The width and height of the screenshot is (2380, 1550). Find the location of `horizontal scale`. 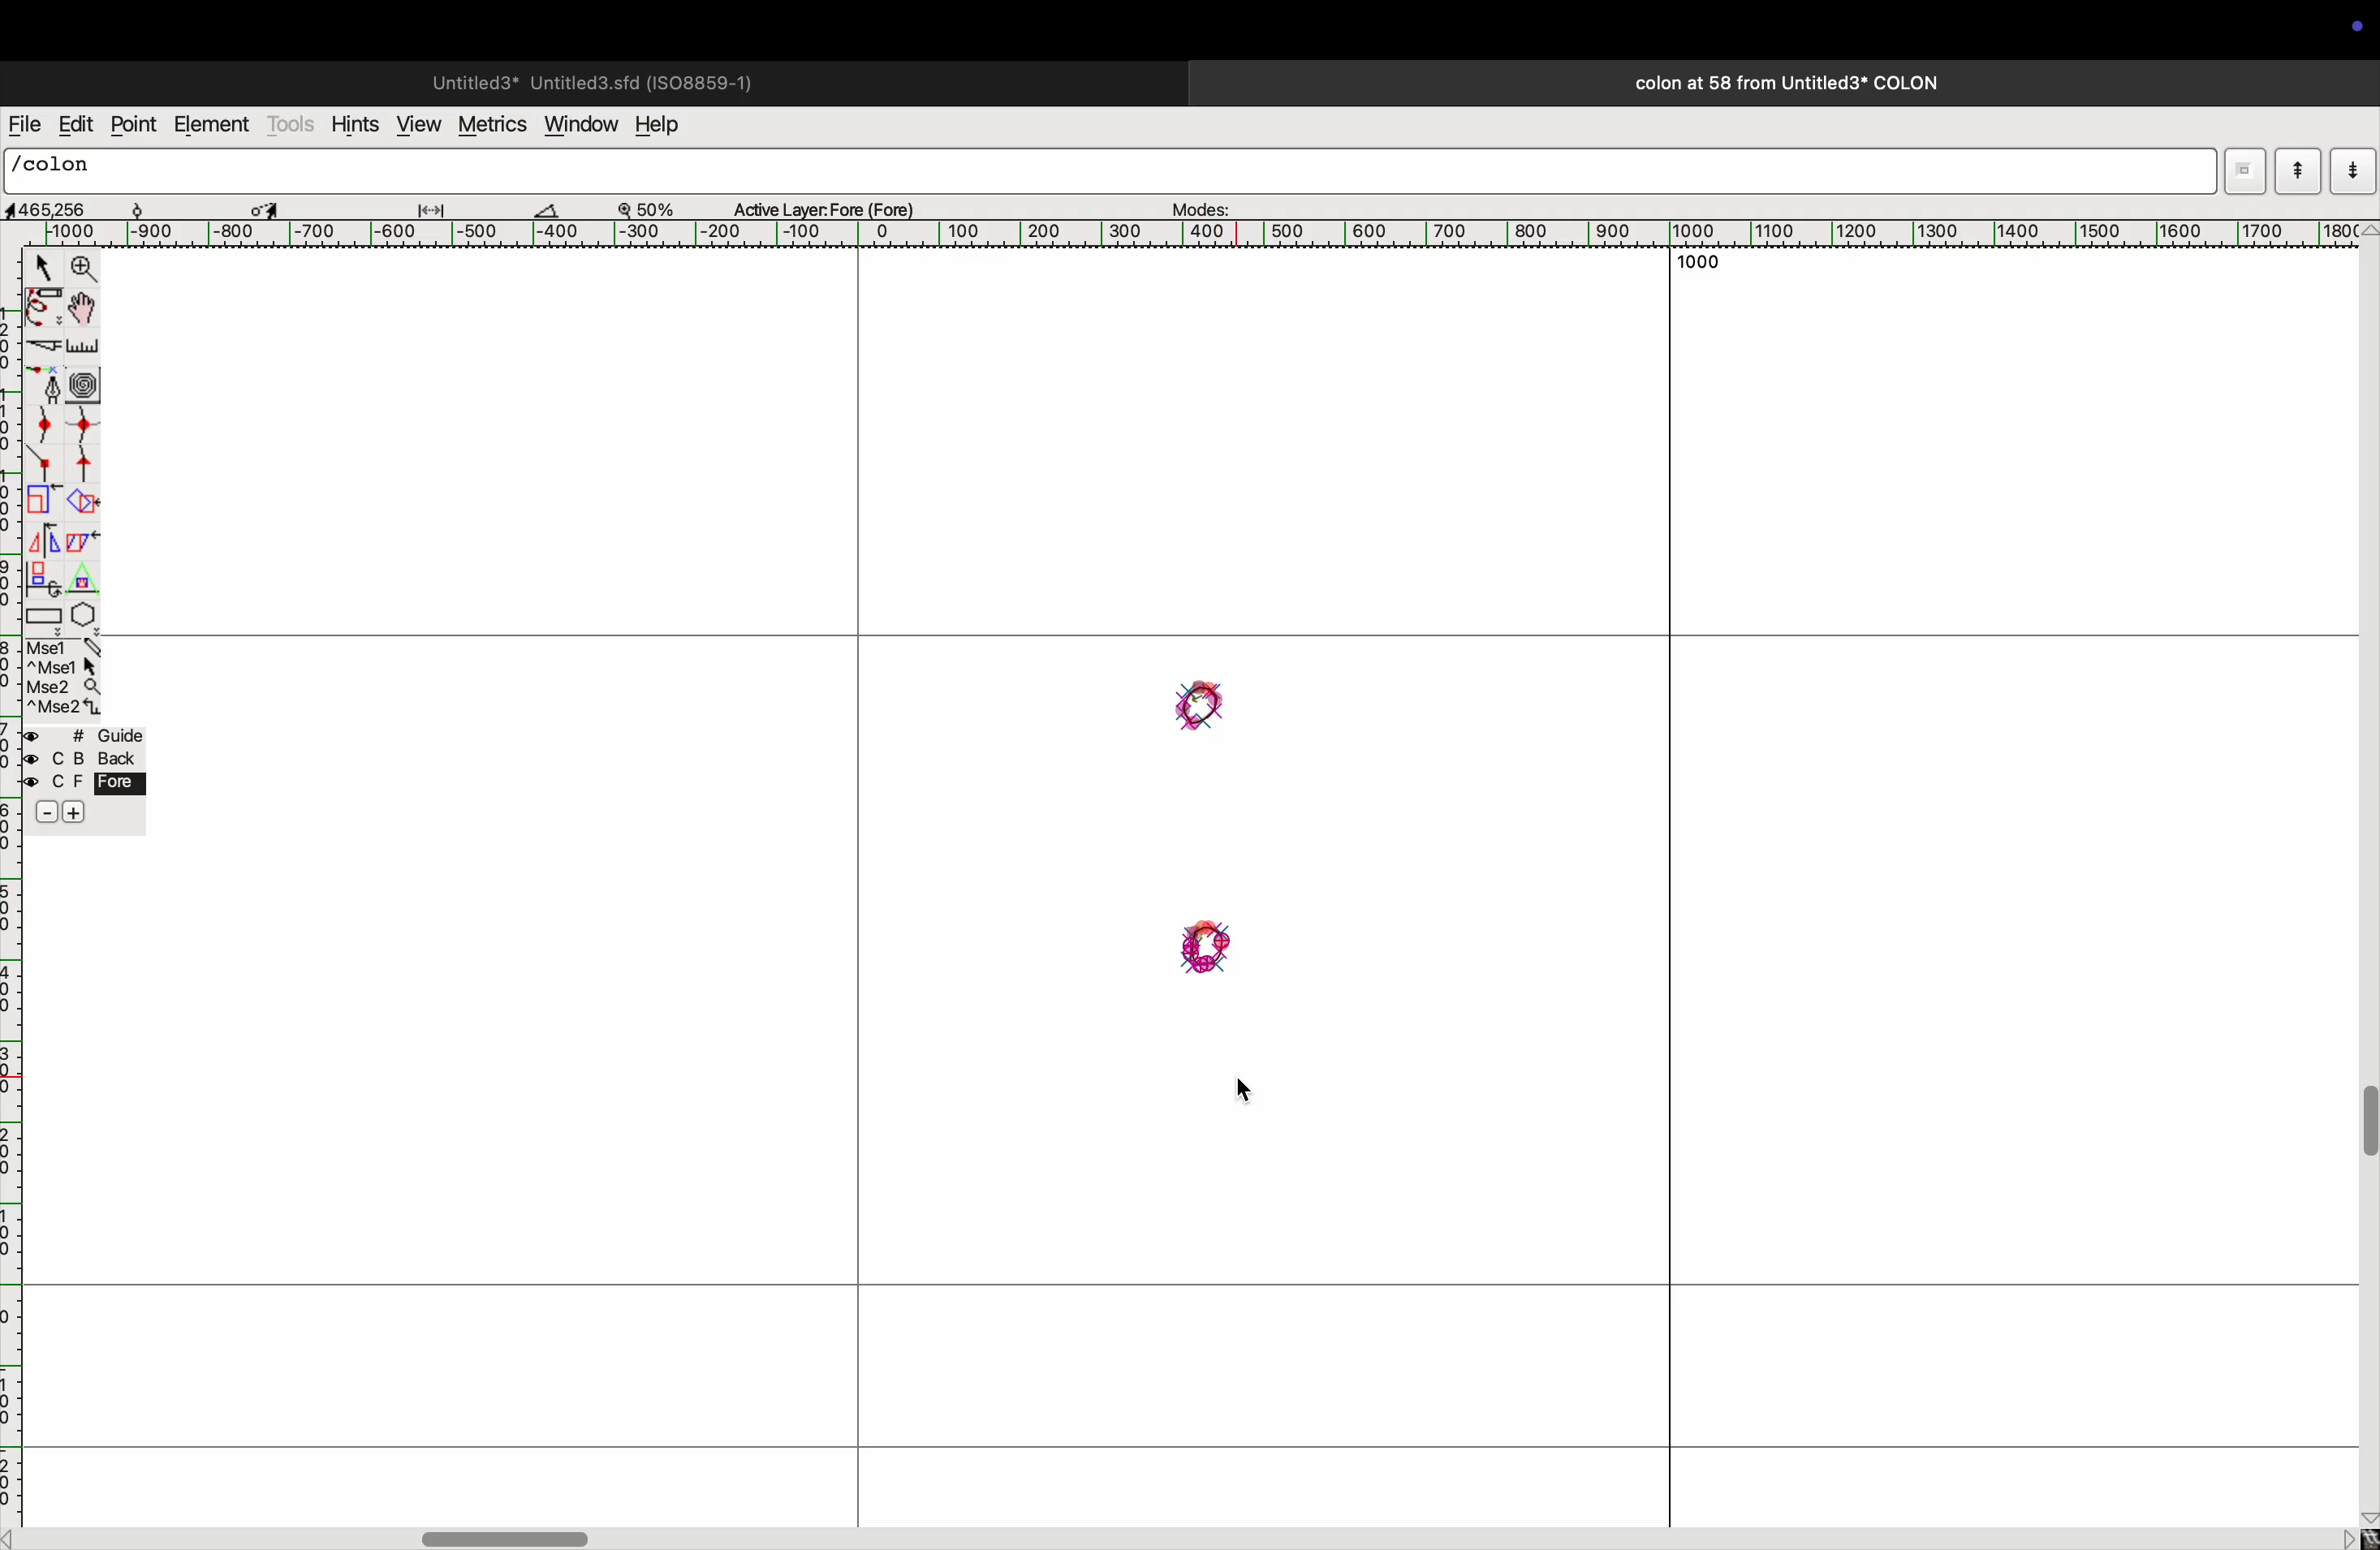

horizontal scale is located at coordinates (1216, 234).